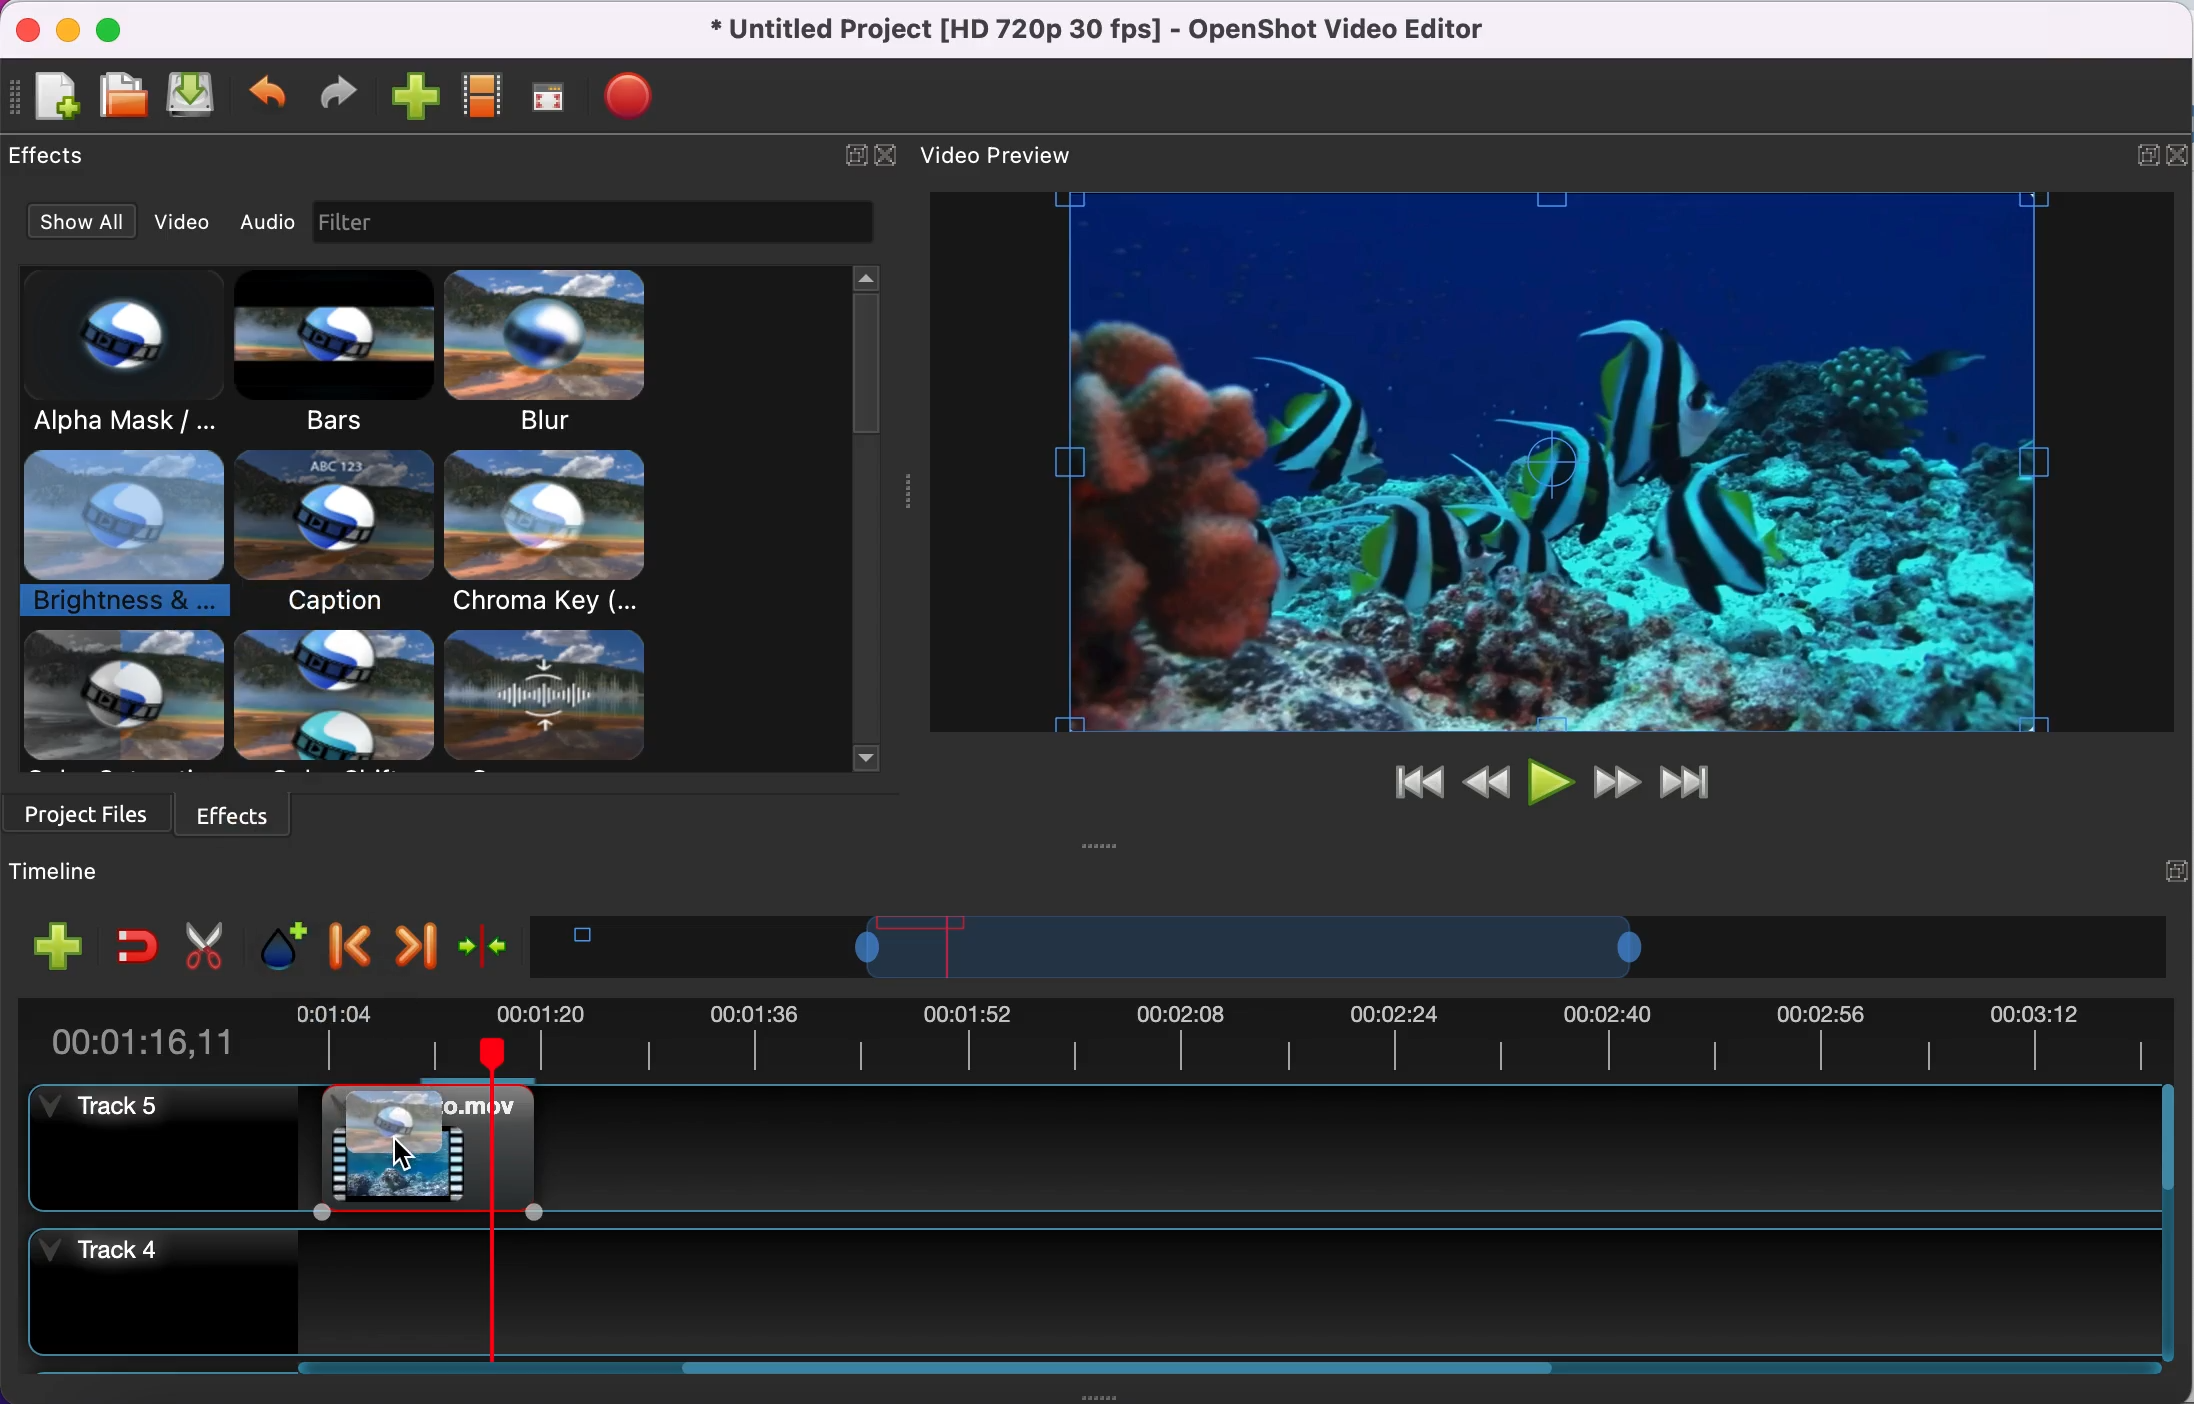  Describe the element at coordinates (174, 221) in the screenshot. I see `video` at that location.